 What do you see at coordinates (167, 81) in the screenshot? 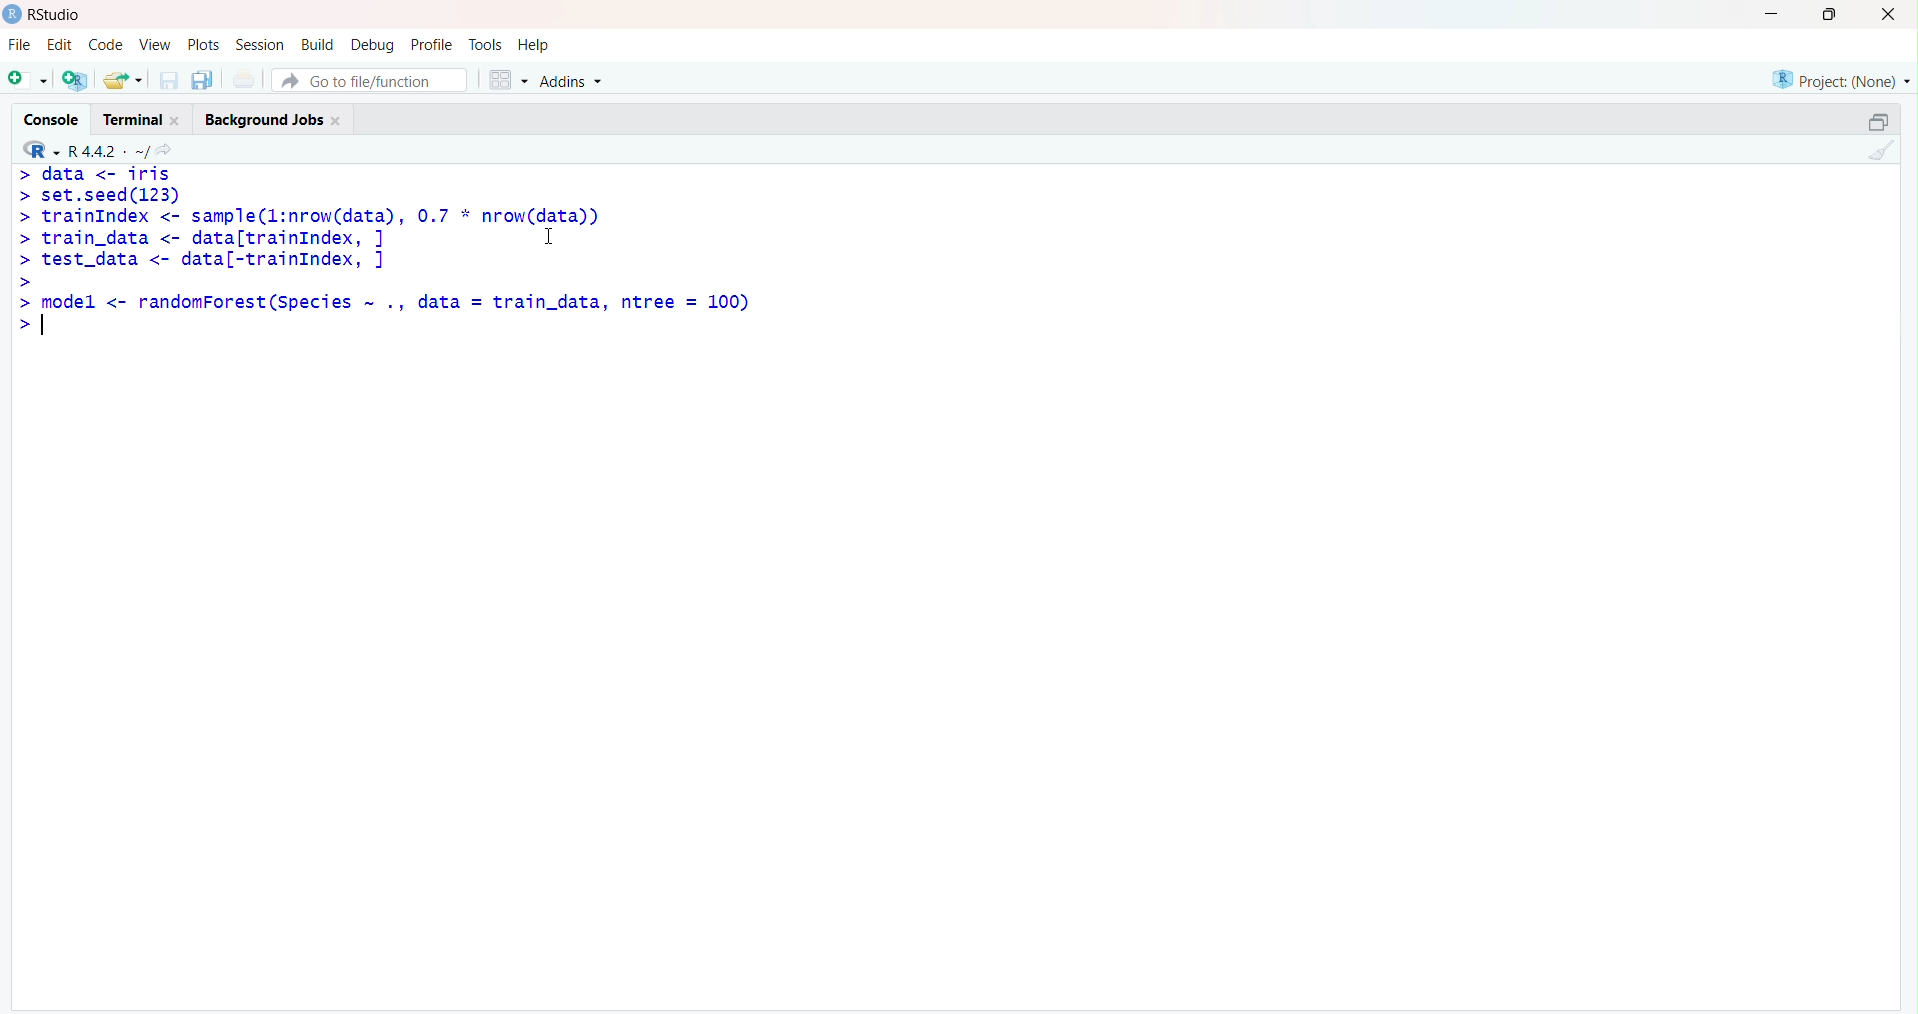
I see `Save current document (Ctrl + S)` at bounding box center [167, 81].